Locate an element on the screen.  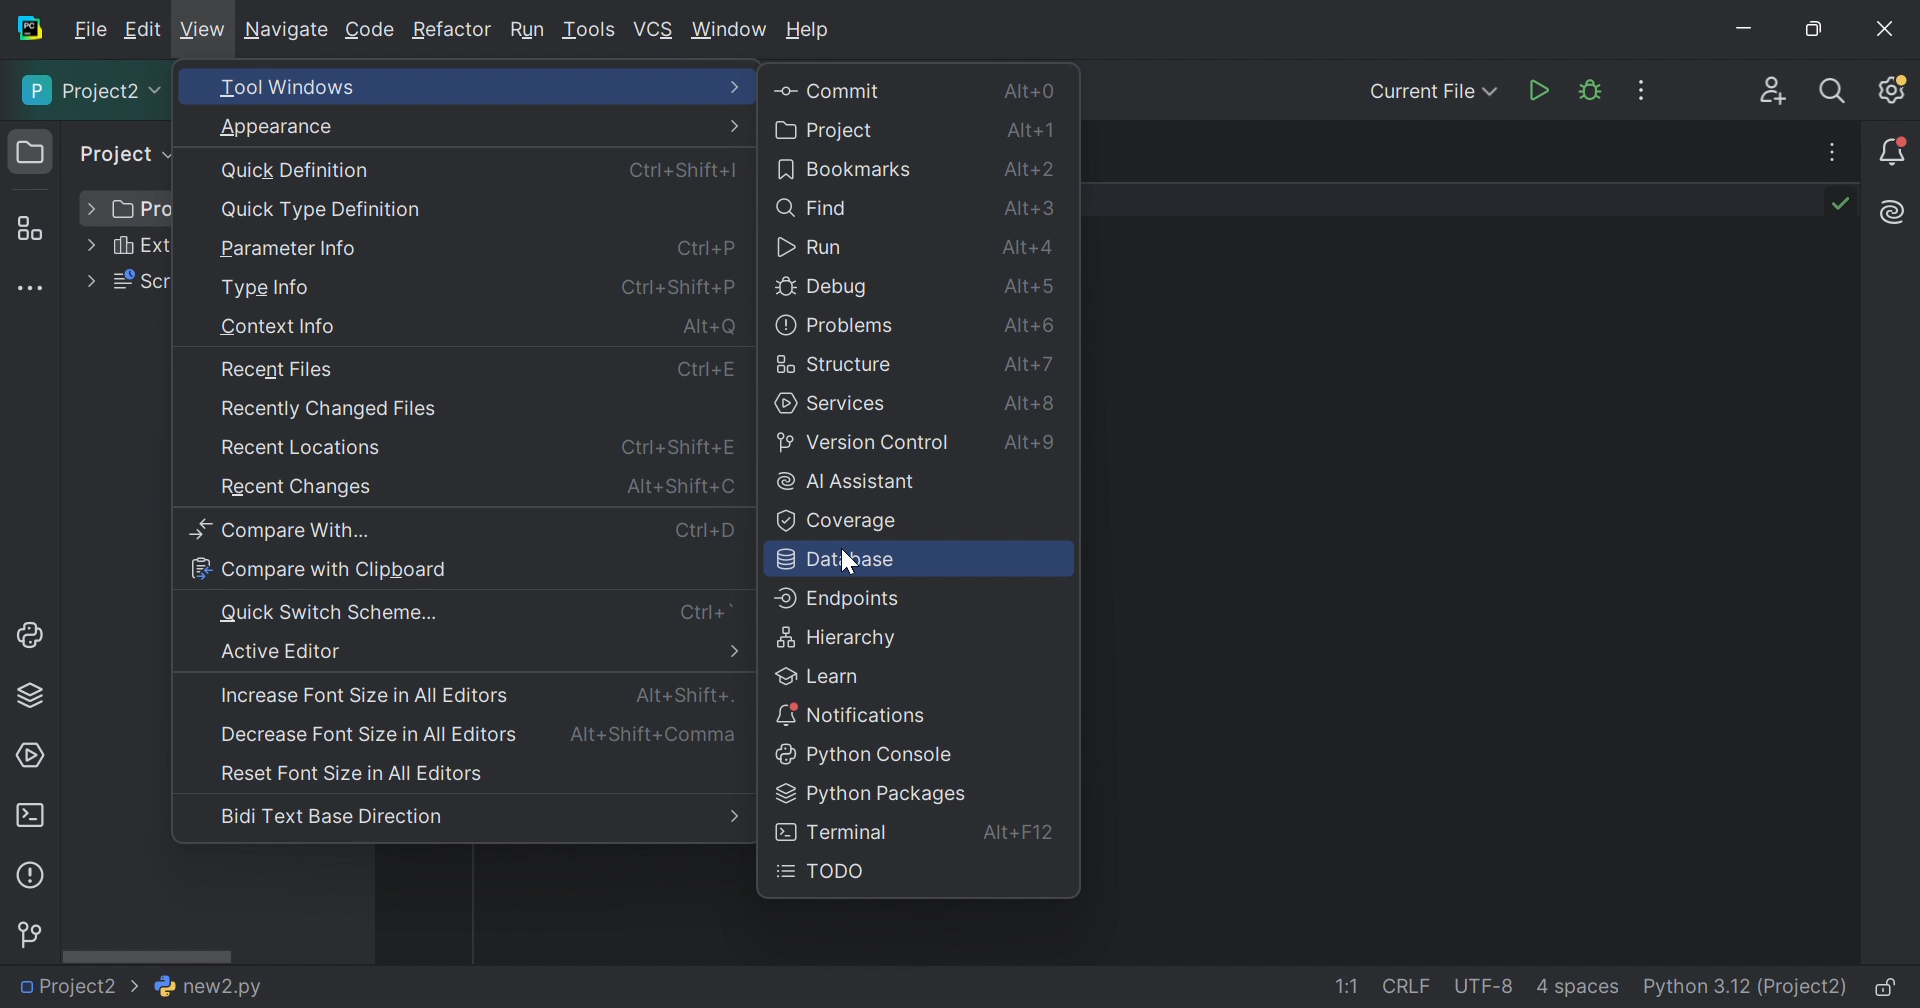
Debug is located at coordinates (822, 288).